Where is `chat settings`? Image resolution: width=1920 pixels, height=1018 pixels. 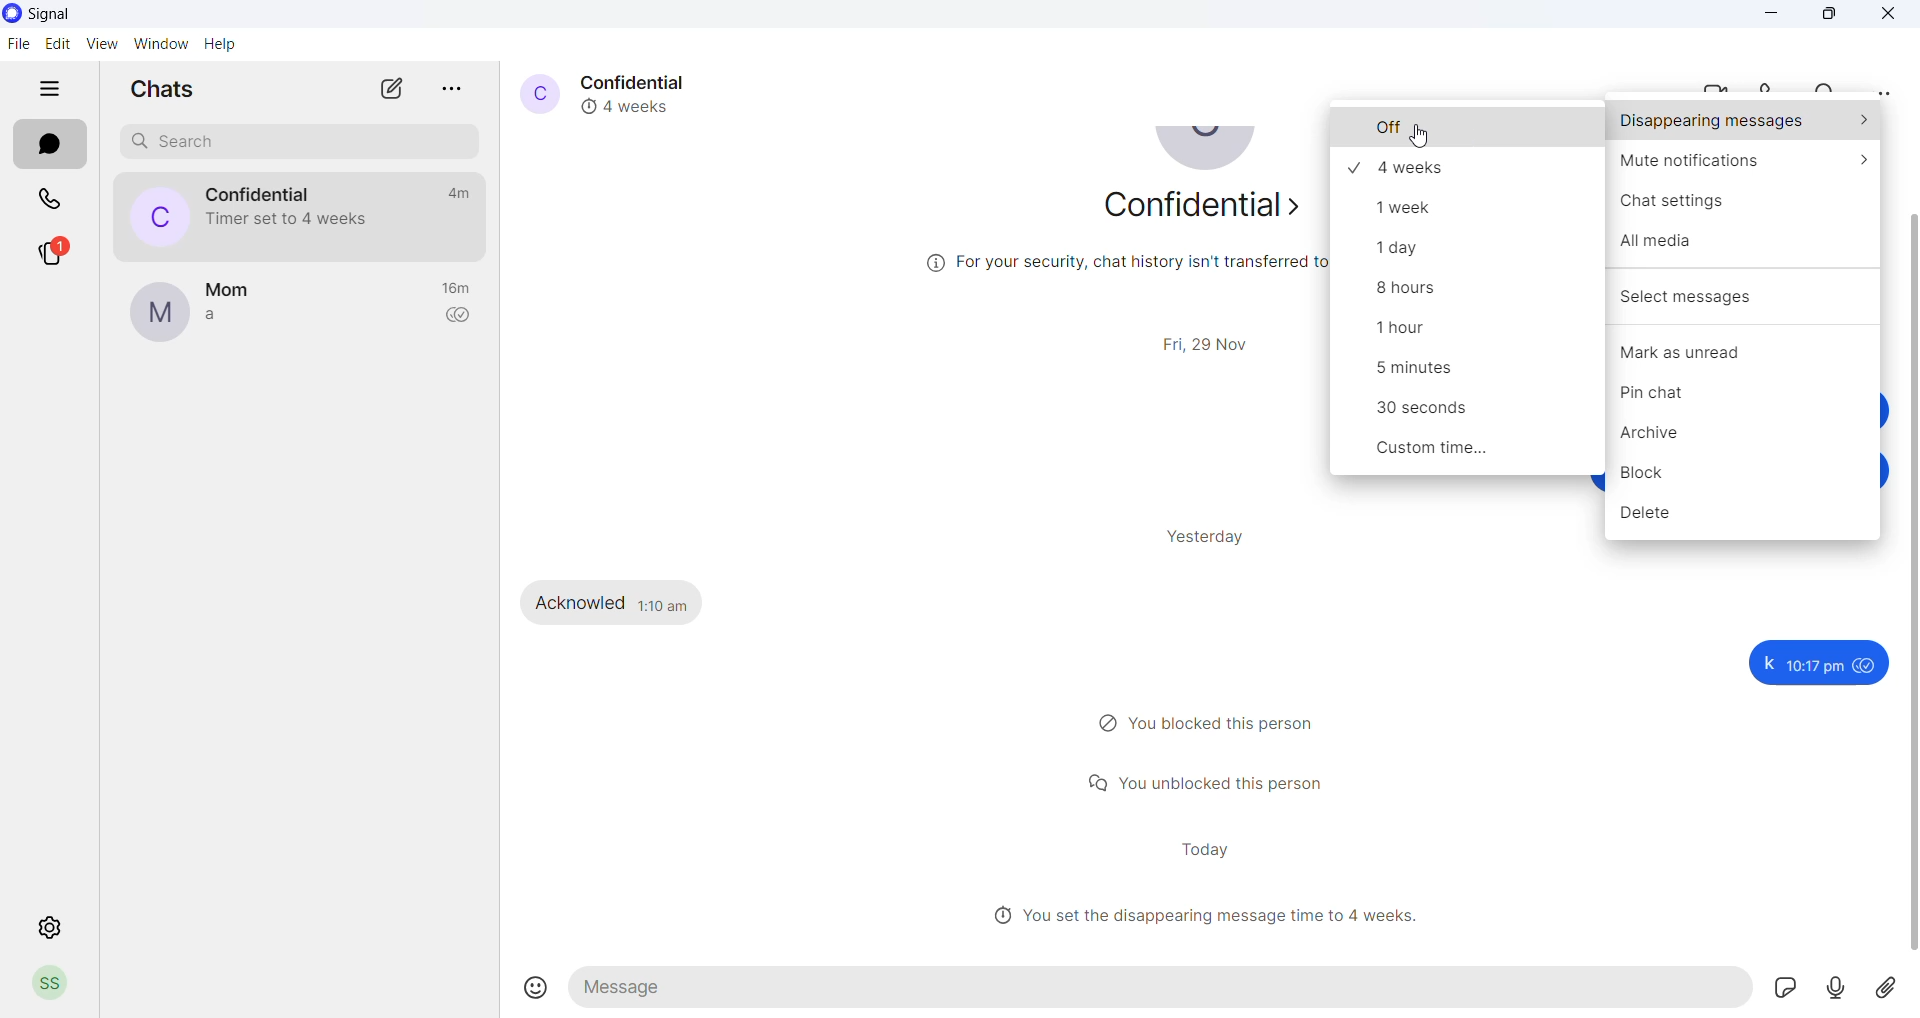
chat settings is located at coordinates (1745, 208).